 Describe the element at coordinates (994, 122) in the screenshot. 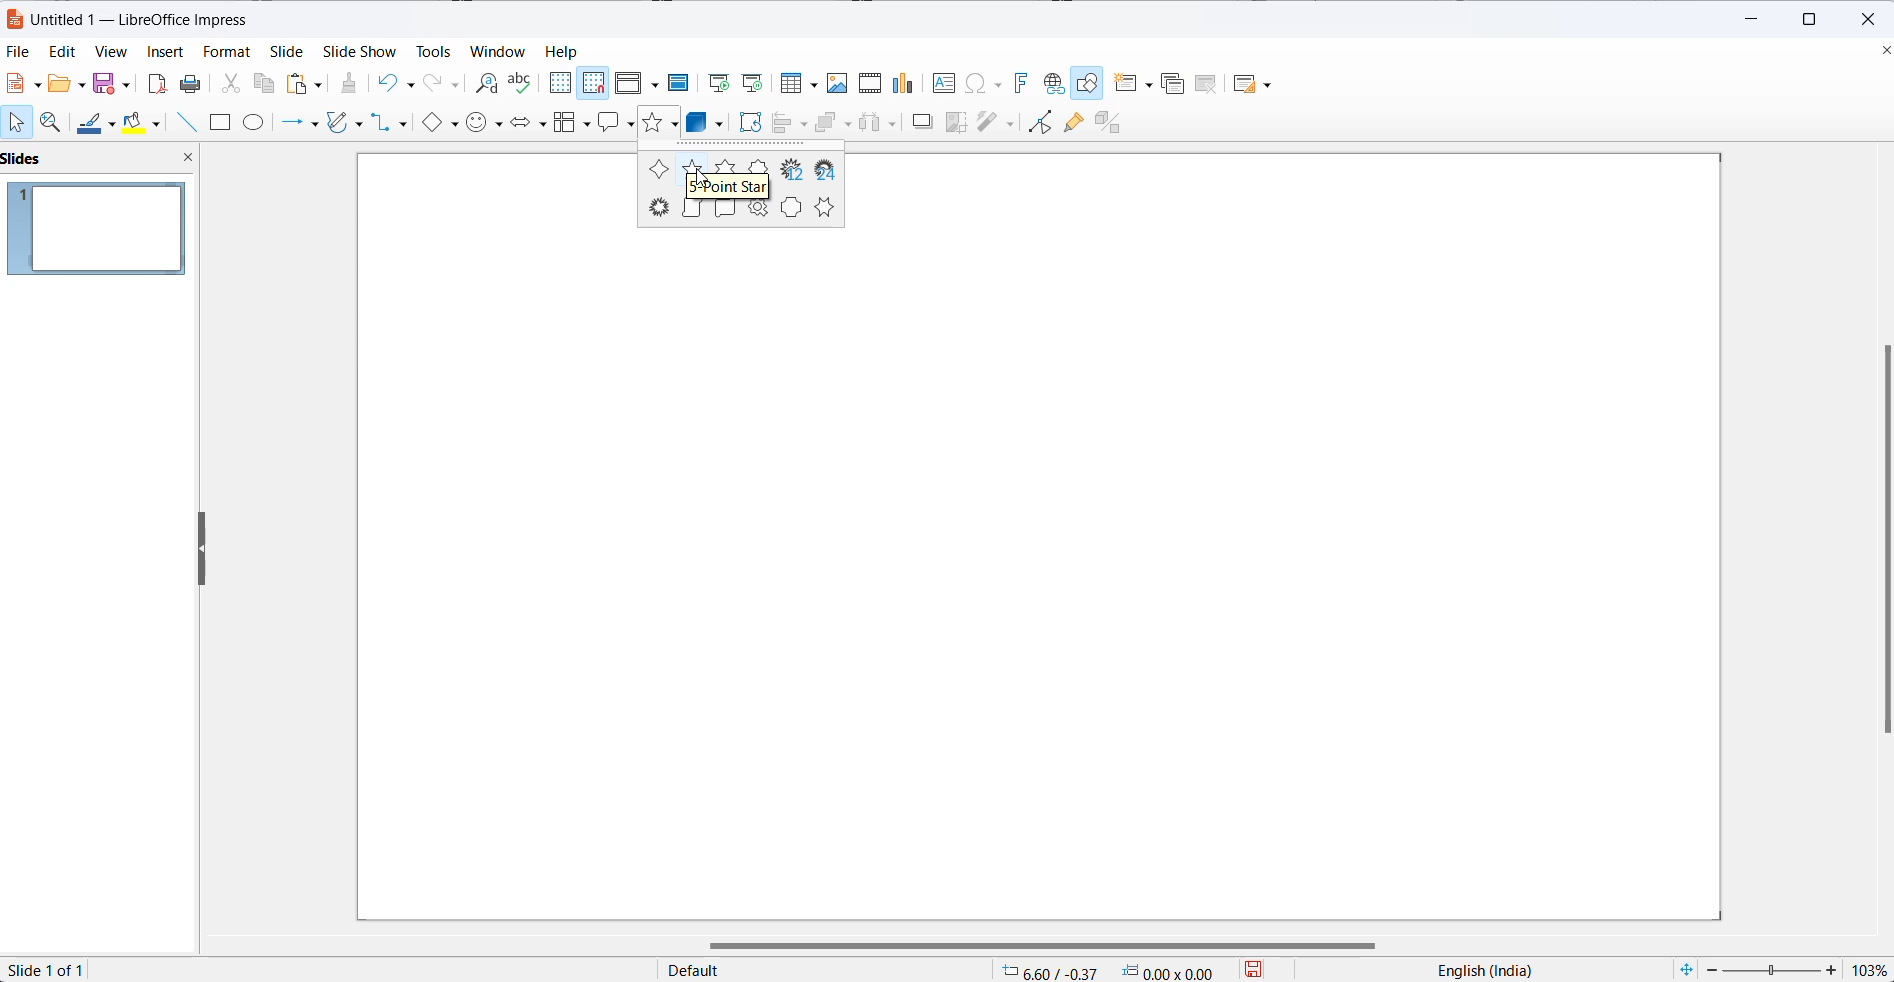

I see `filters` at that location.